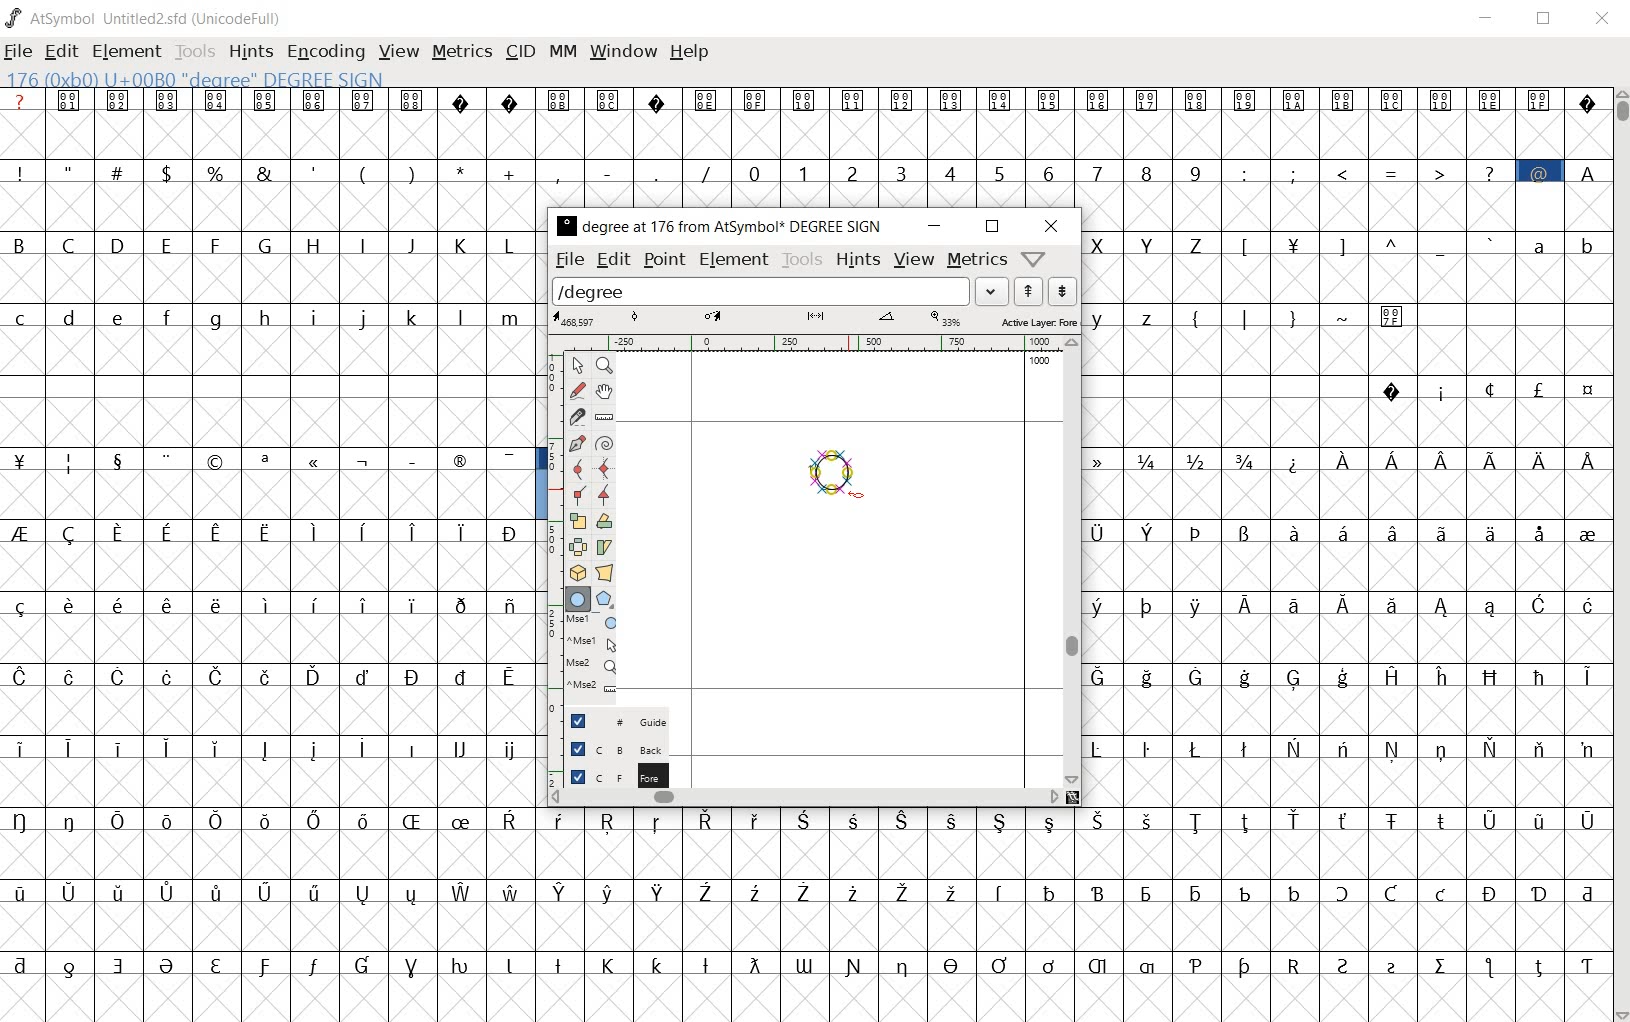  What do you see at coordinates (616, 261) in the screenshot?
I see `edit` at bounding box center [616, 261].